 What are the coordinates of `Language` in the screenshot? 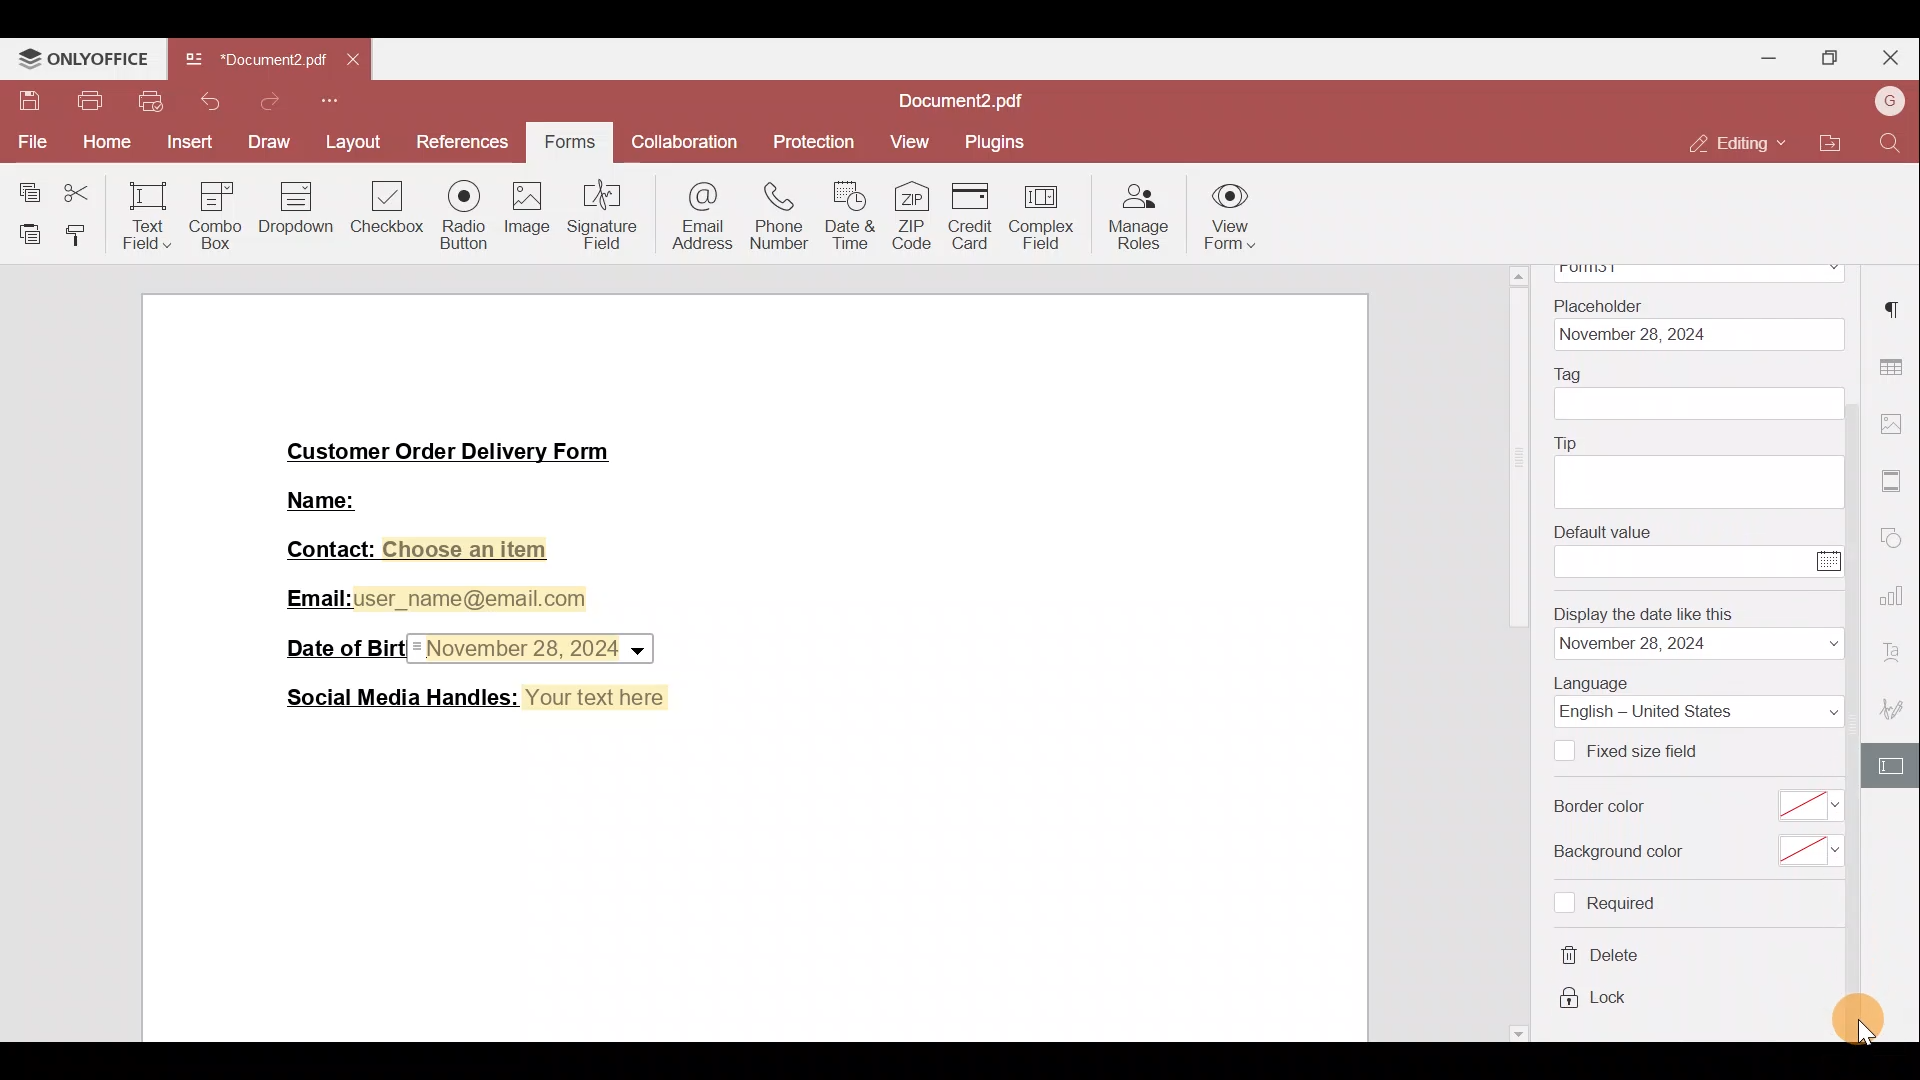 It's located at (1592, 683).